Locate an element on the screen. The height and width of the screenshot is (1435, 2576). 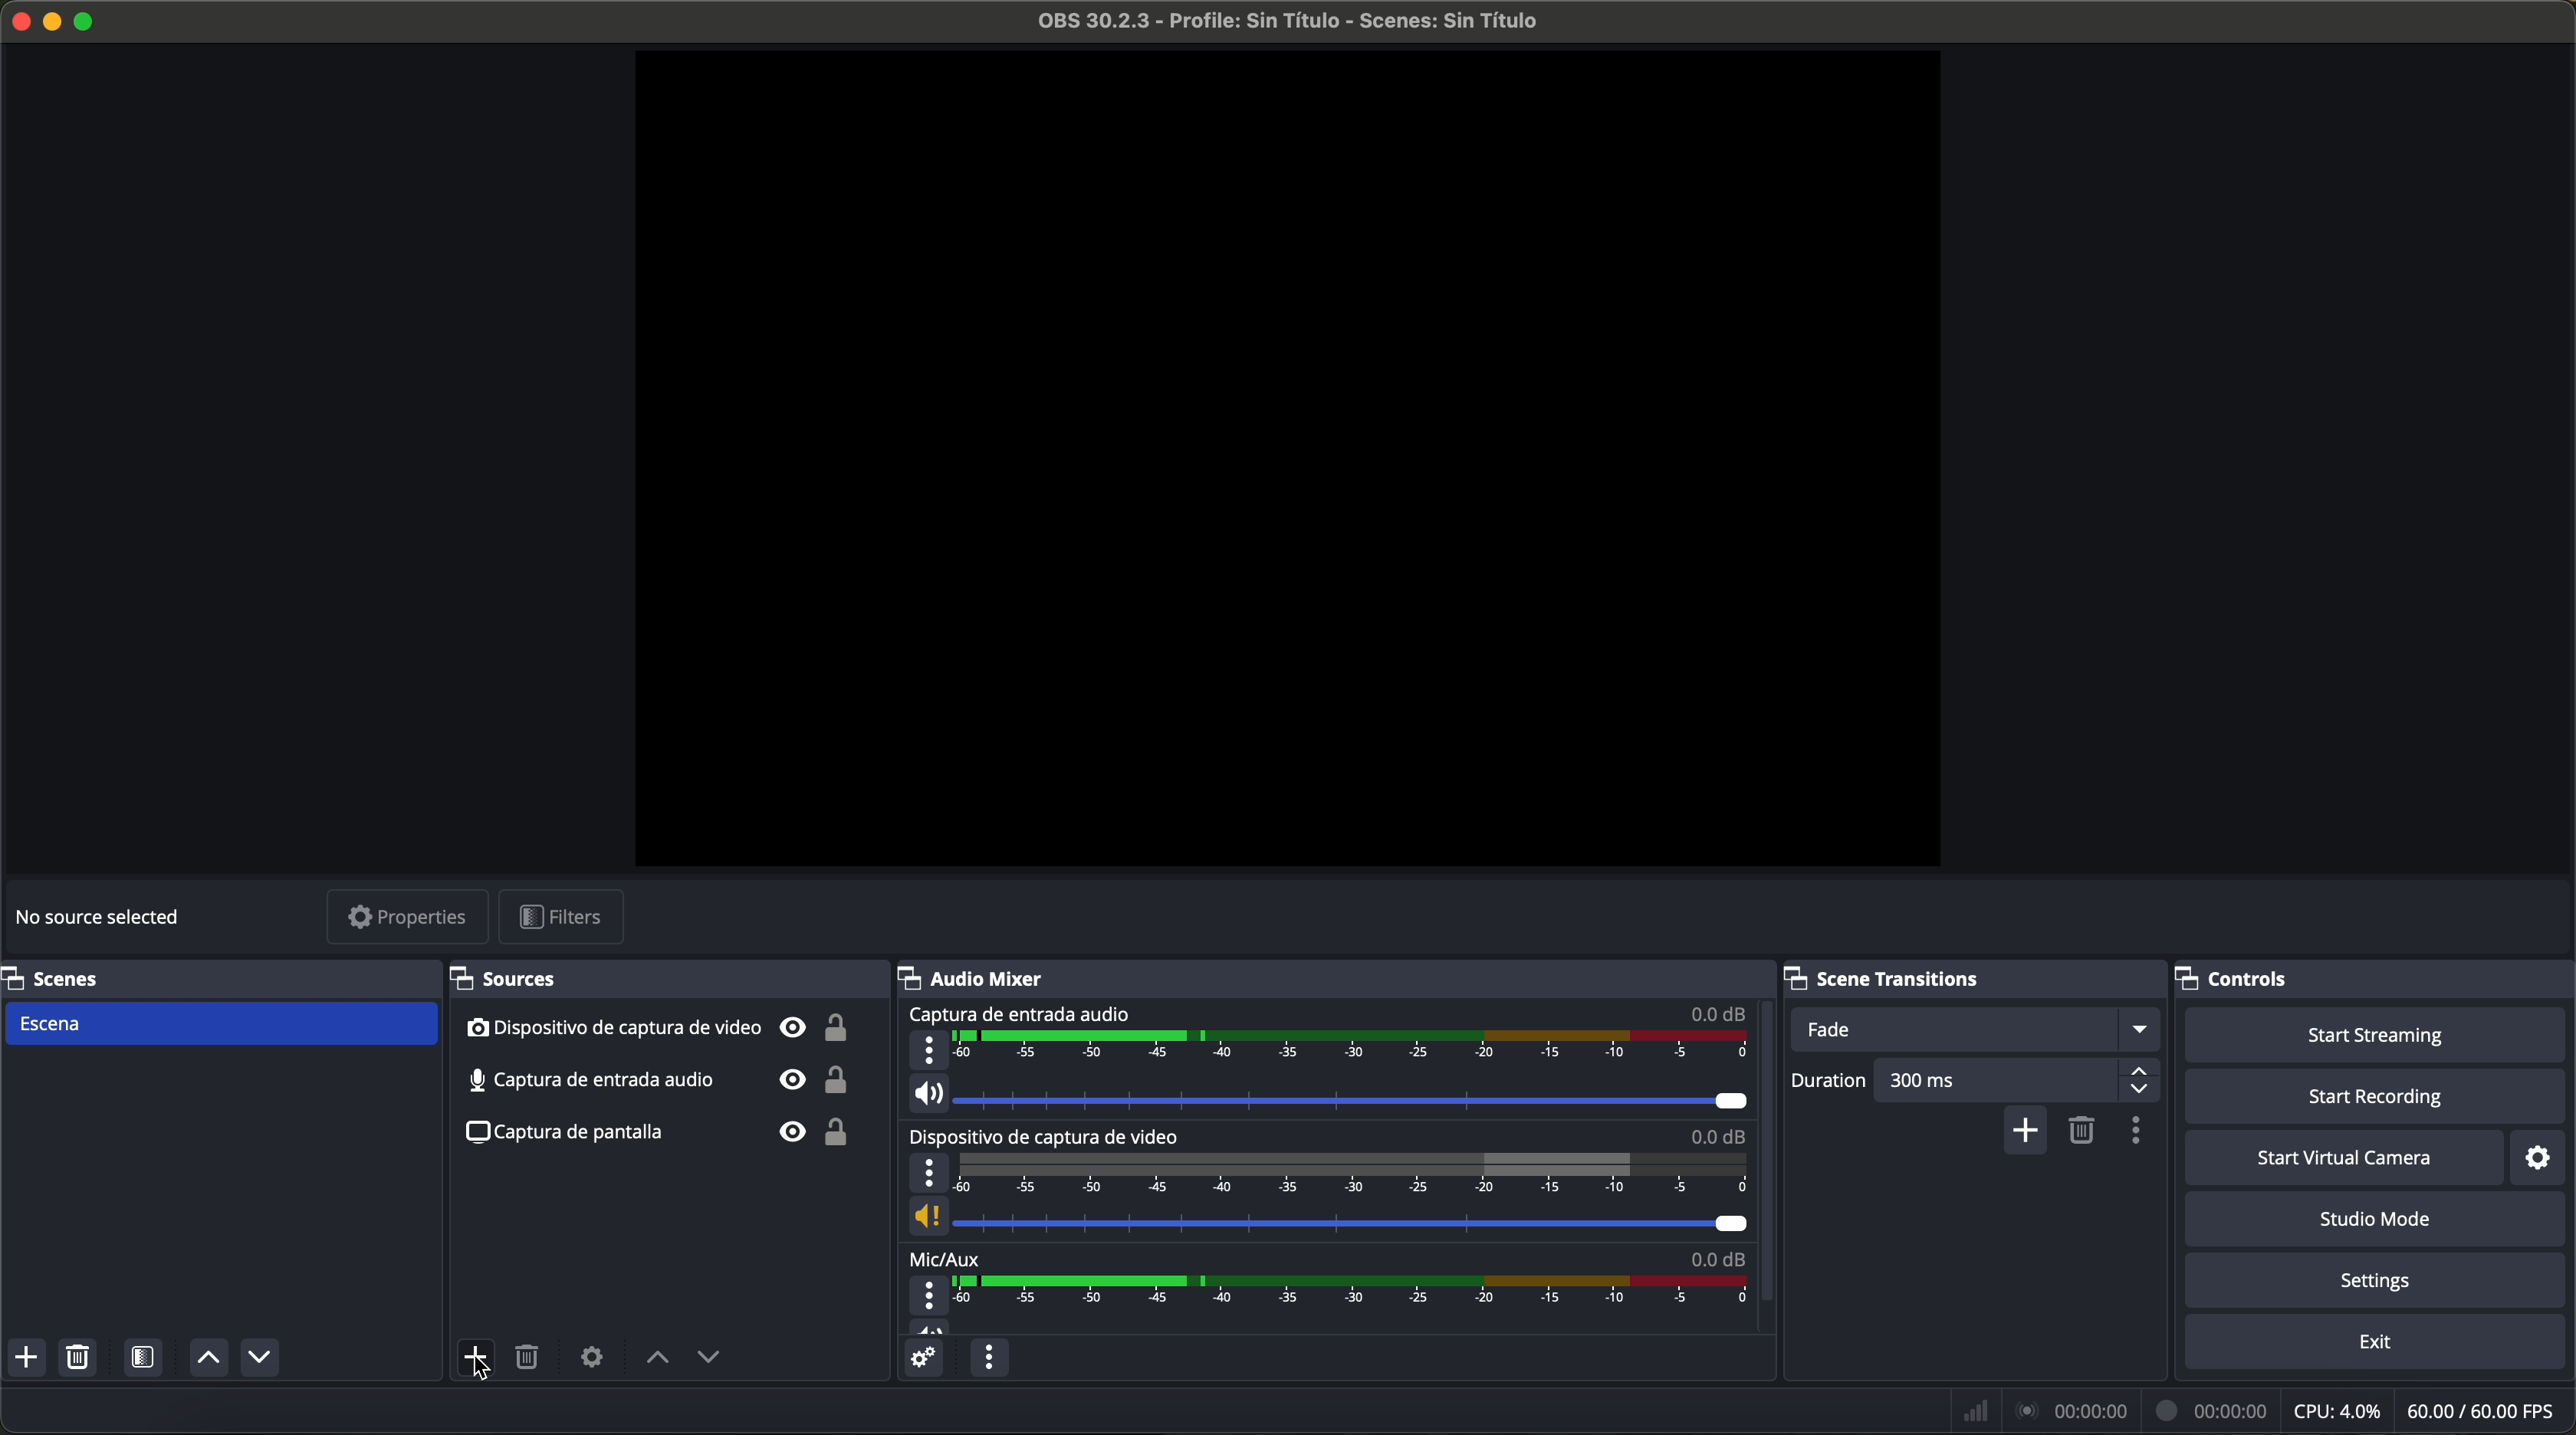
scenes is located at coordinates (55, 977).